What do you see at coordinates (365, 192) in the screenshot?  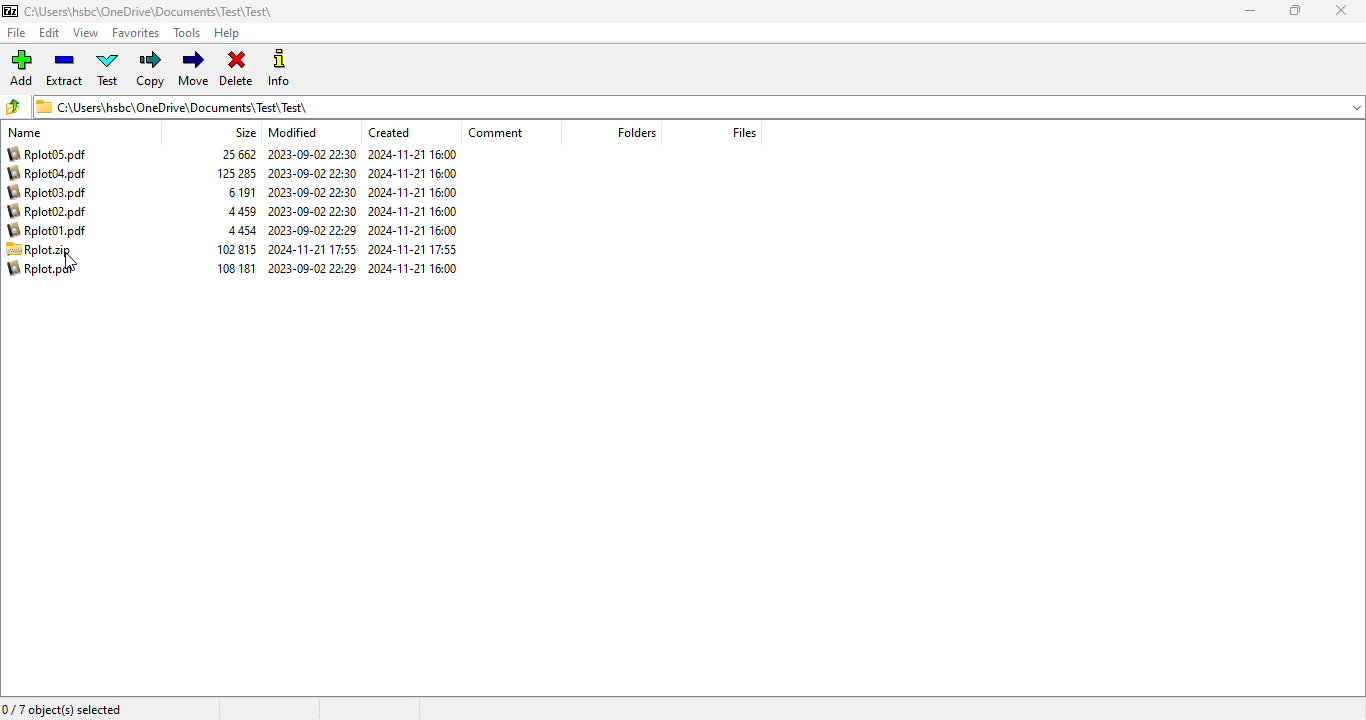 I see `2023-09-02 22:30  2024-11-21 16:00` at bounding box center [365, 192].